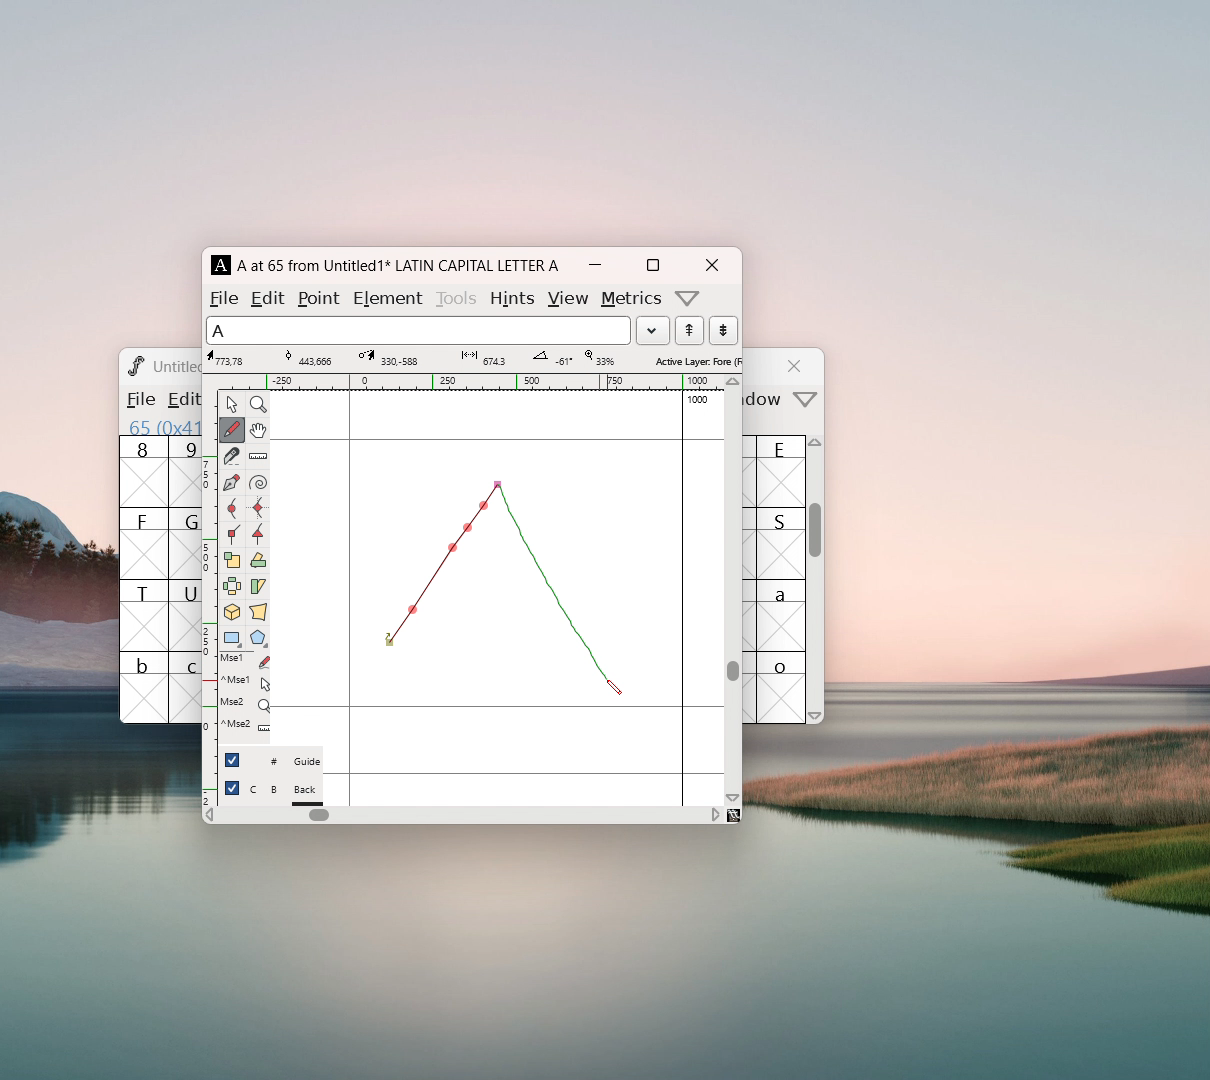  Describe the element at coordinates (258, 404) in the screenshot. I see `maginify` at that location.